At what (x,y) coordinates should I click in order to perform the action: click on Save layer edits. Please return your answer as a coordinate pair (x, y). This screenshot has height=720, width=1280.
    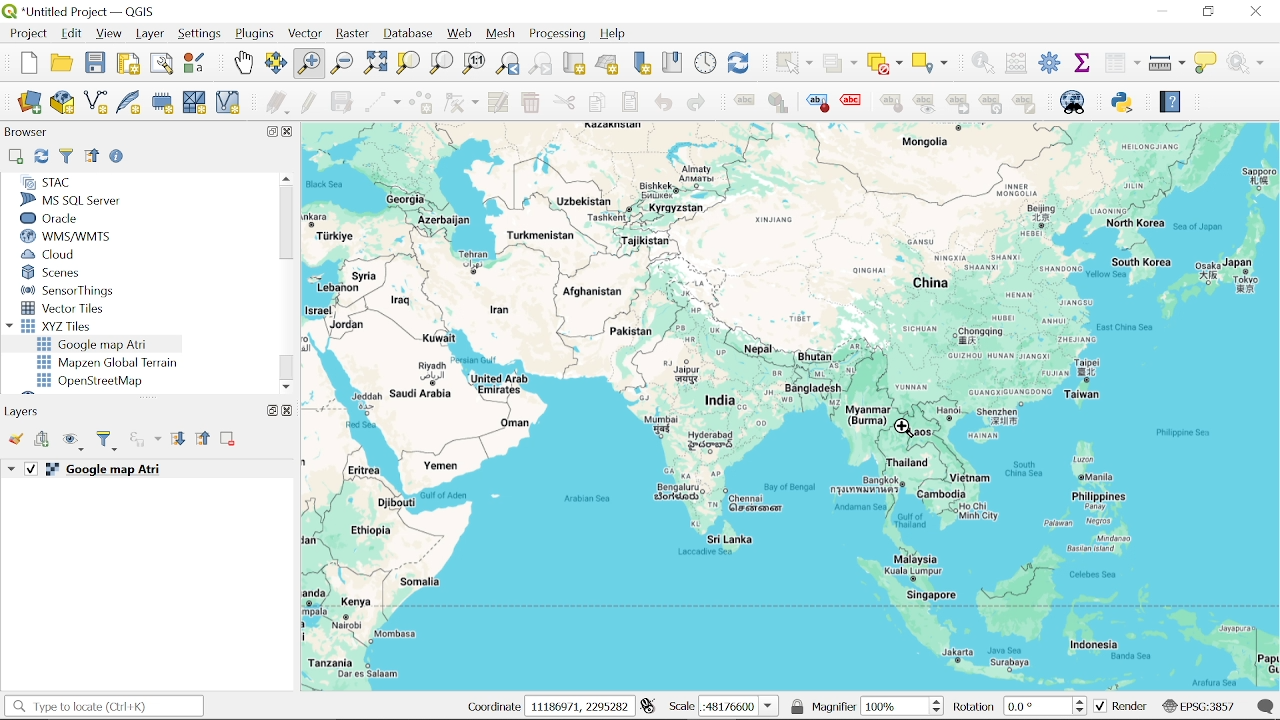
    Looking at the image, I should click on (342, 102).